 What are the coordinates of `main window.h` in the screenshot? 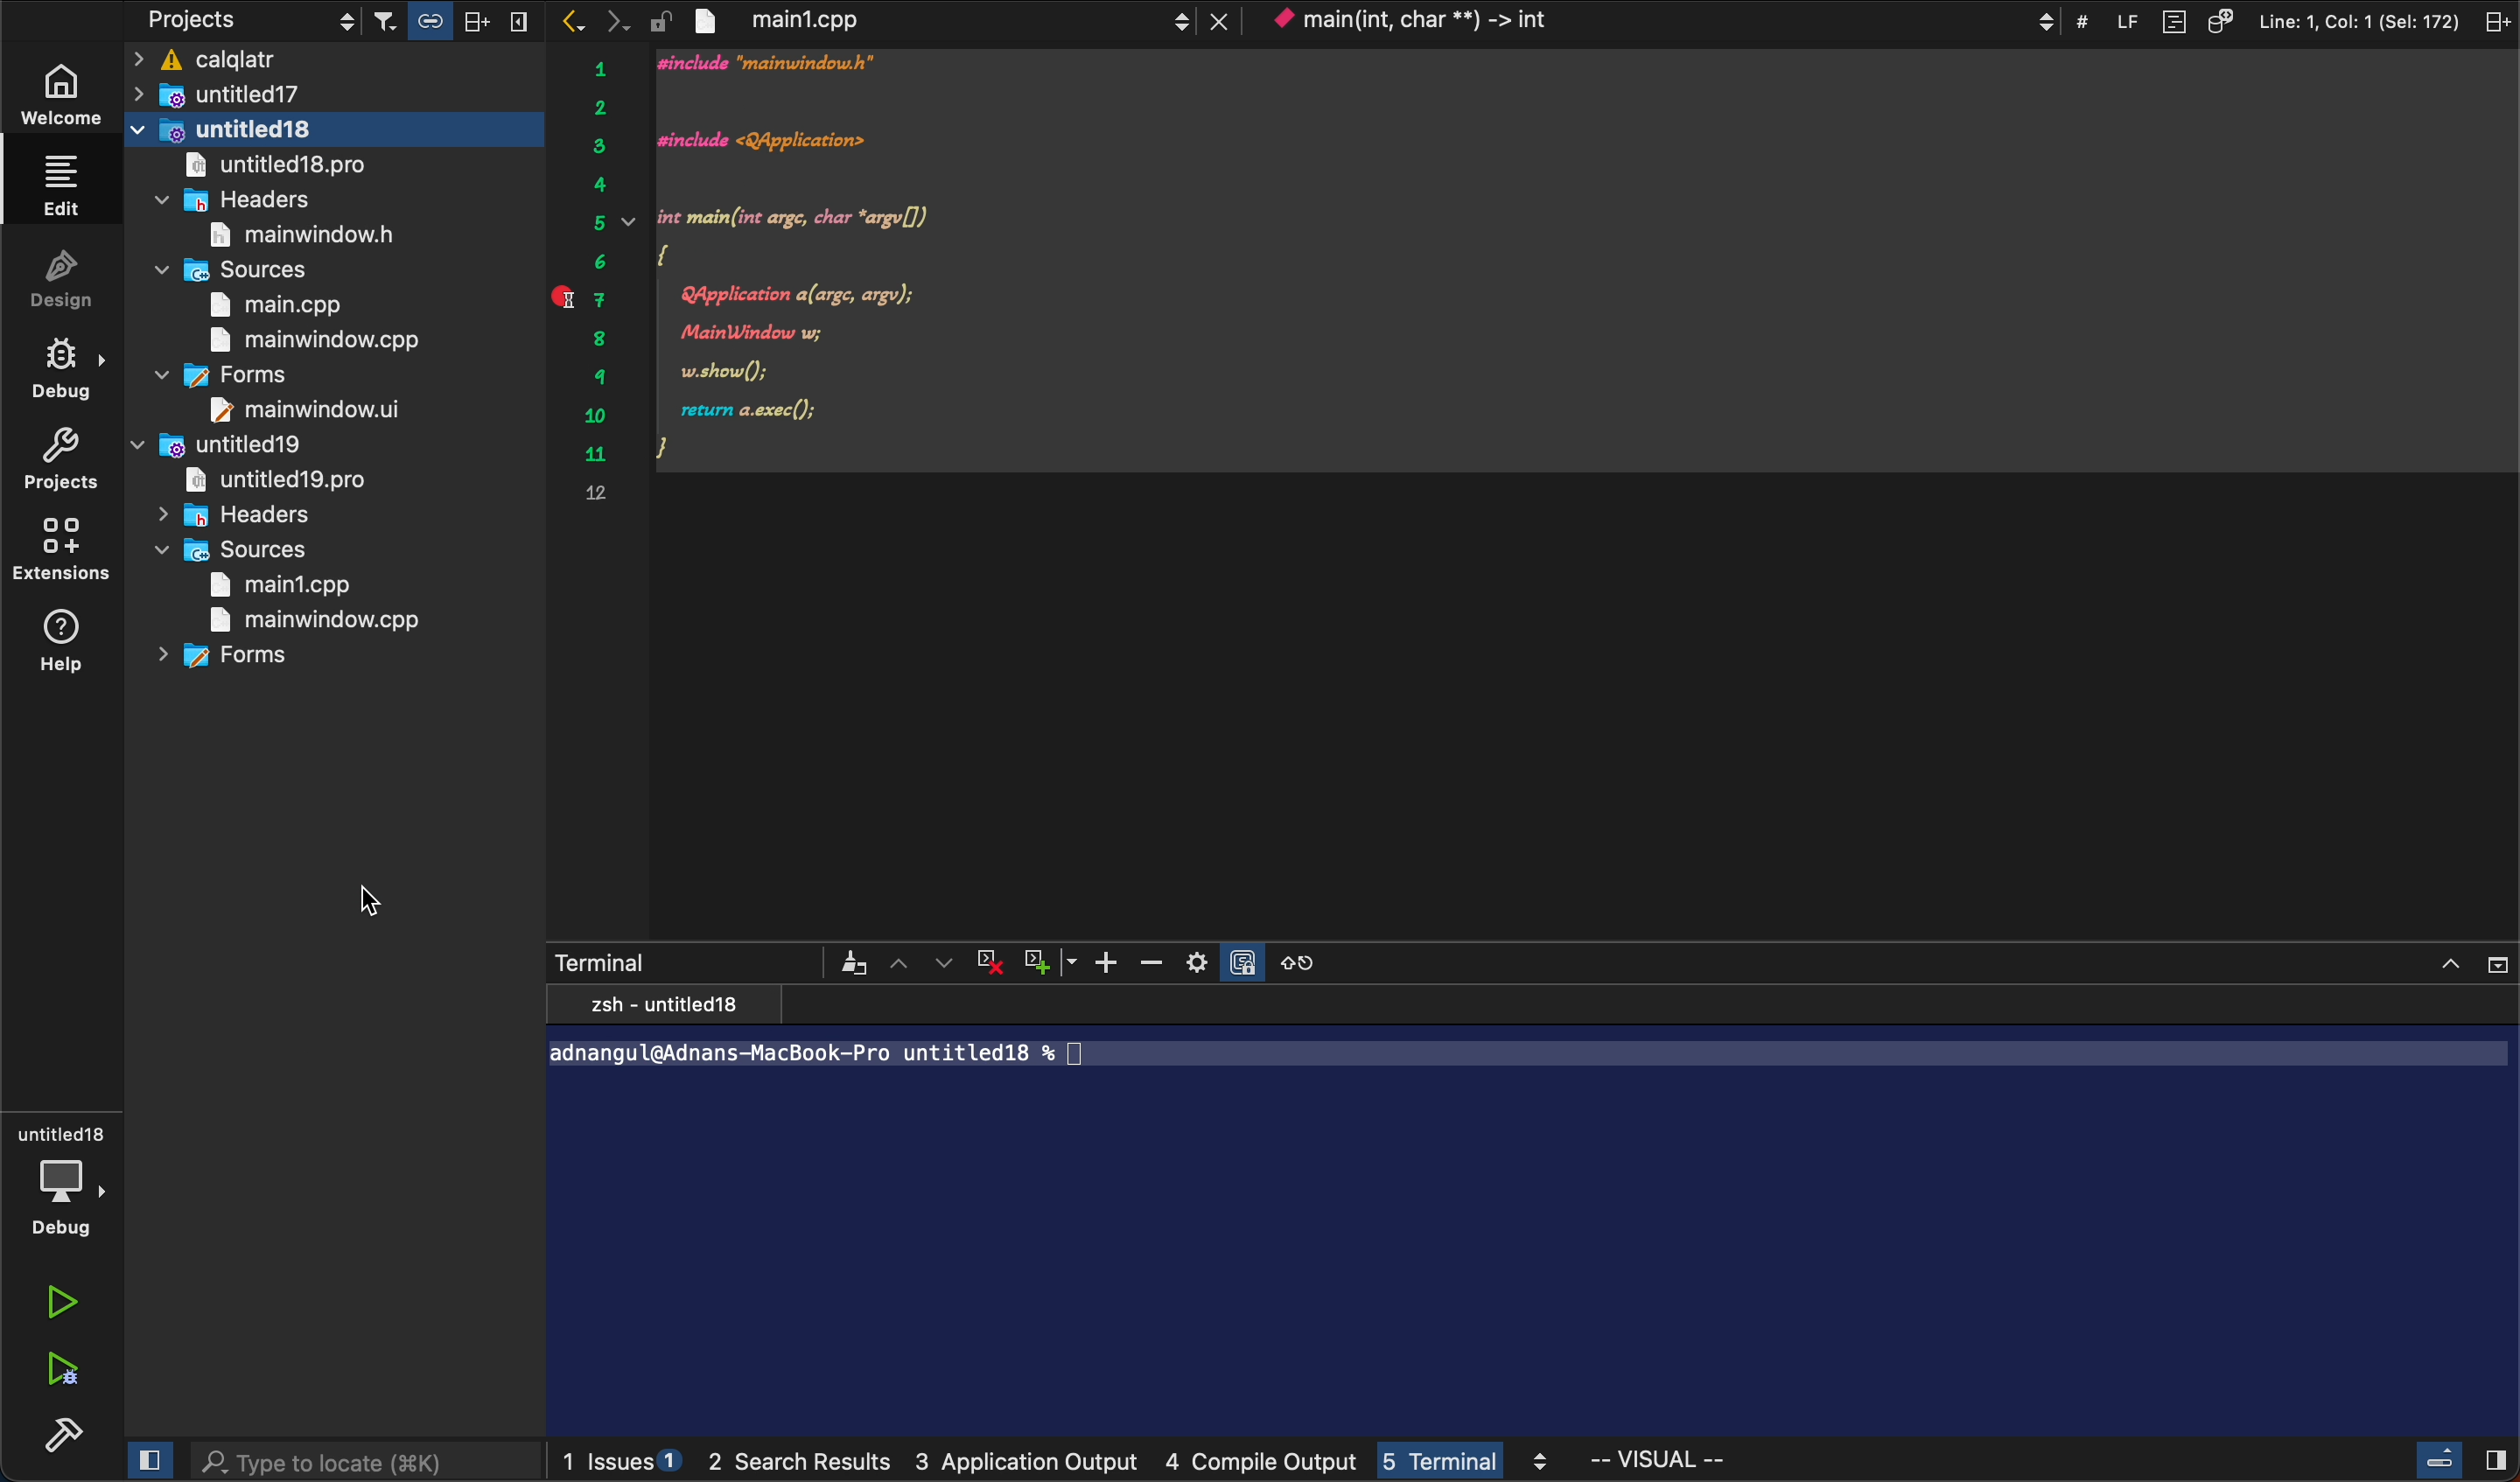 It's located at (289, 235).